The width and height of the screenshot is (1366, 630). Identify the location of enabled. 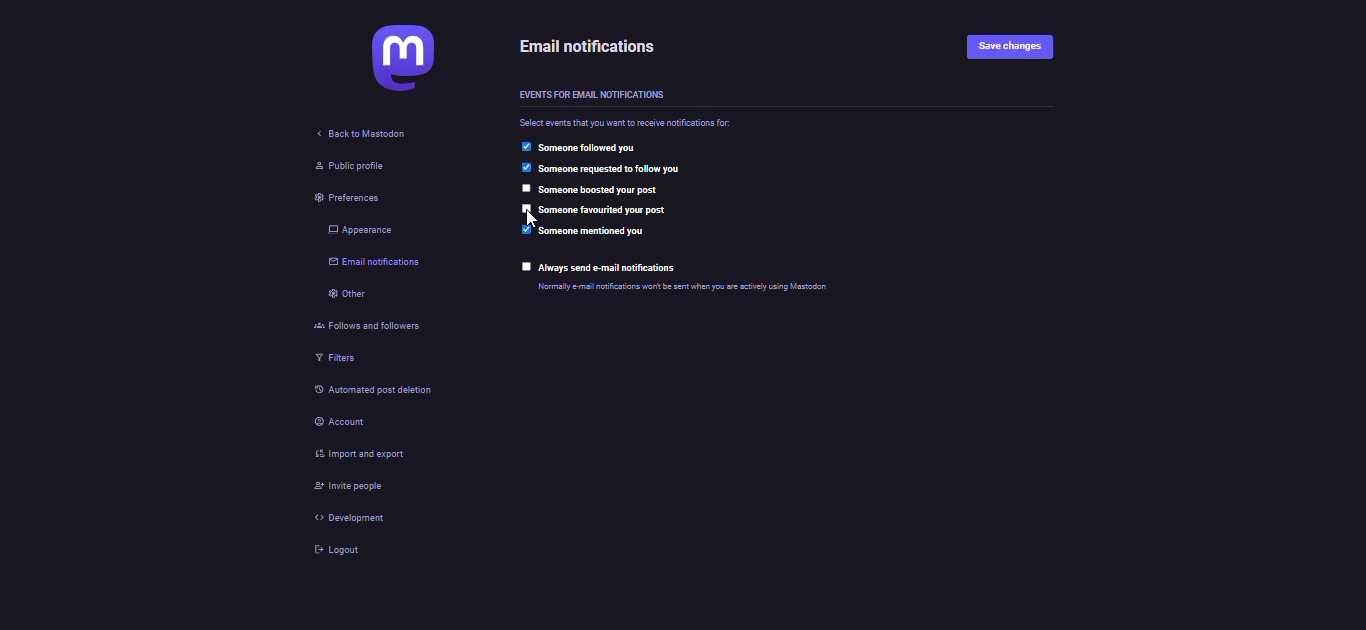
(524, 167).